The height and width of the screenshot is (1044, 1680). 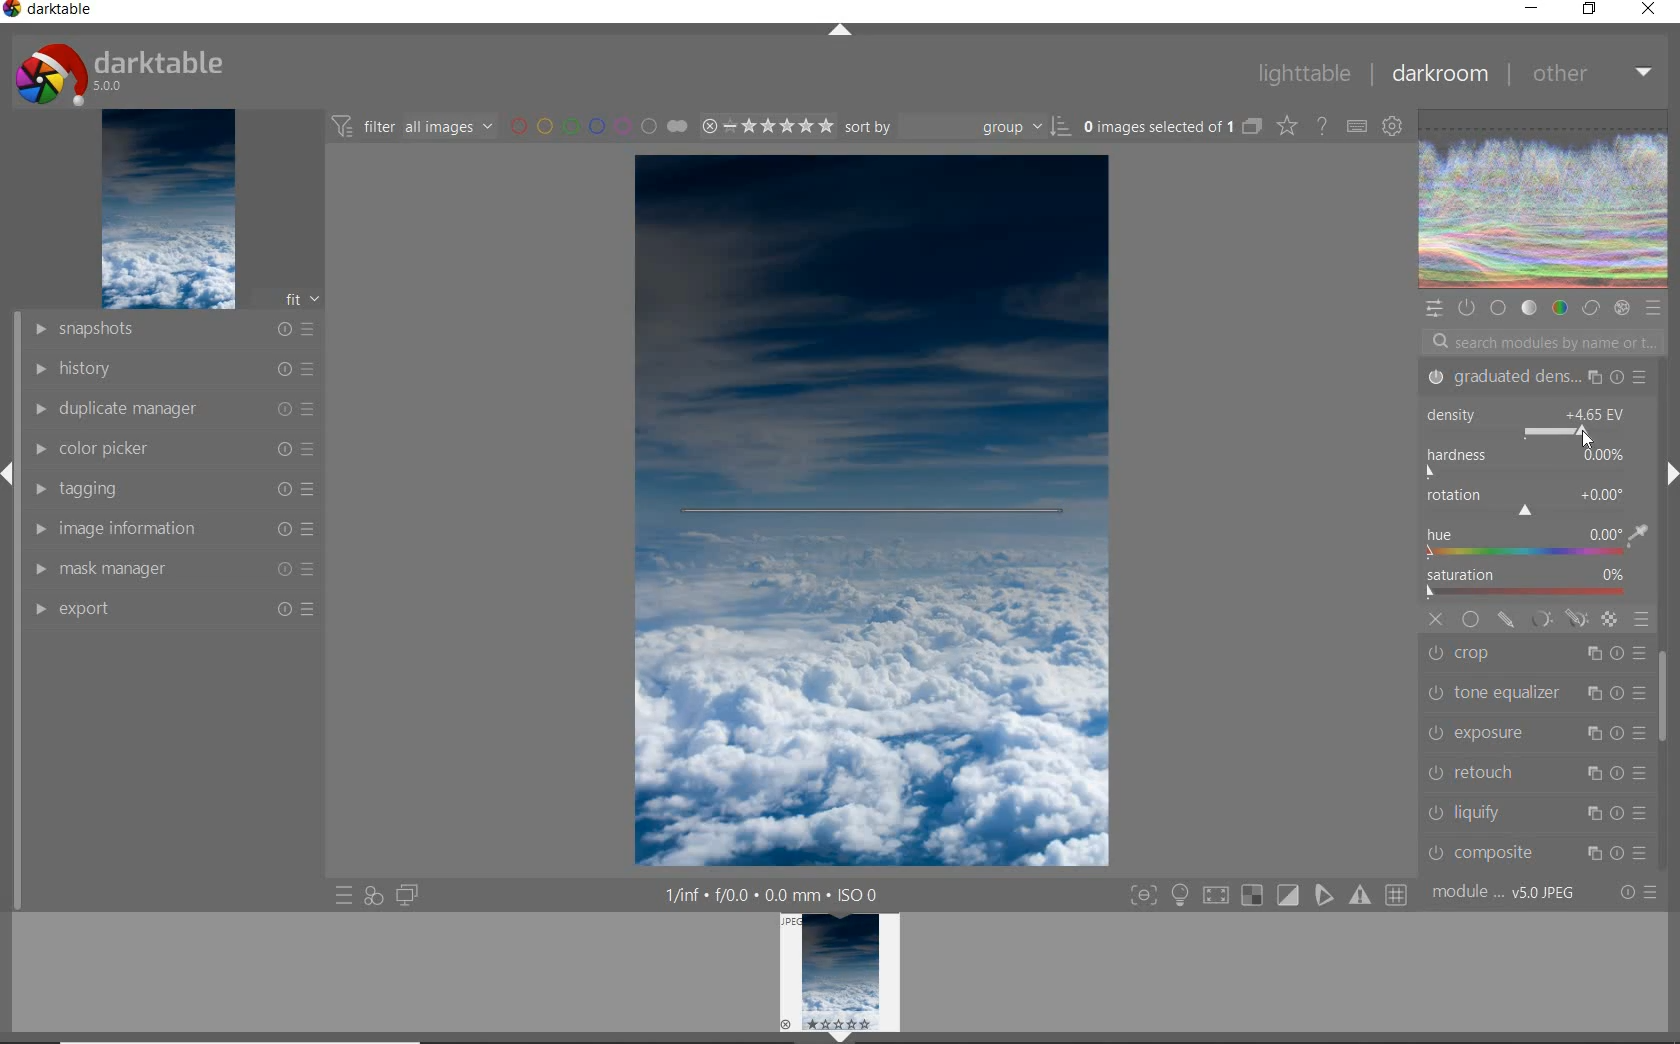 I want to click on SHOW ONLY ACTIVE MODULES, so click(x=1467, y=307).